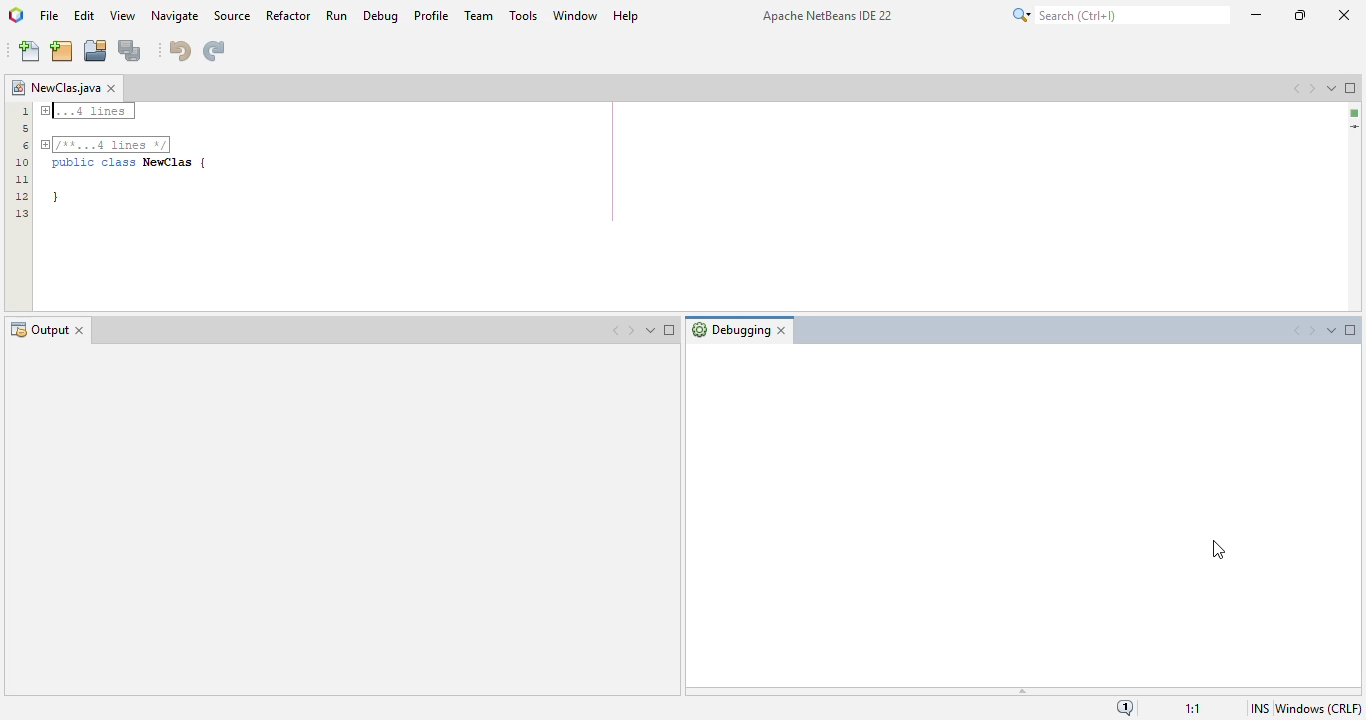  What do you see at coordinates (480, 16) in the screenshot?
I see `team` at bounding box center [480, 16].